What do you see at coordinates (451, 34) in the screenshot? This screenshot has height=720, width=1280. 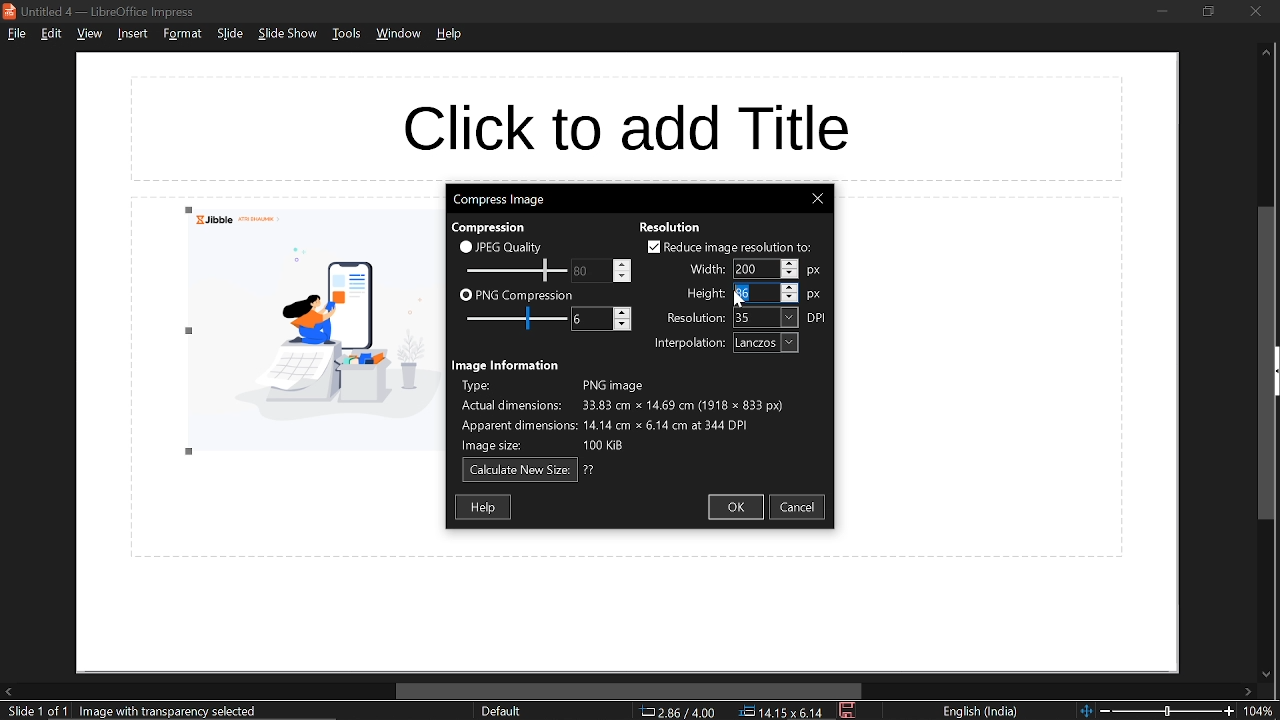 I see `help` at bounding box center [451, 34].